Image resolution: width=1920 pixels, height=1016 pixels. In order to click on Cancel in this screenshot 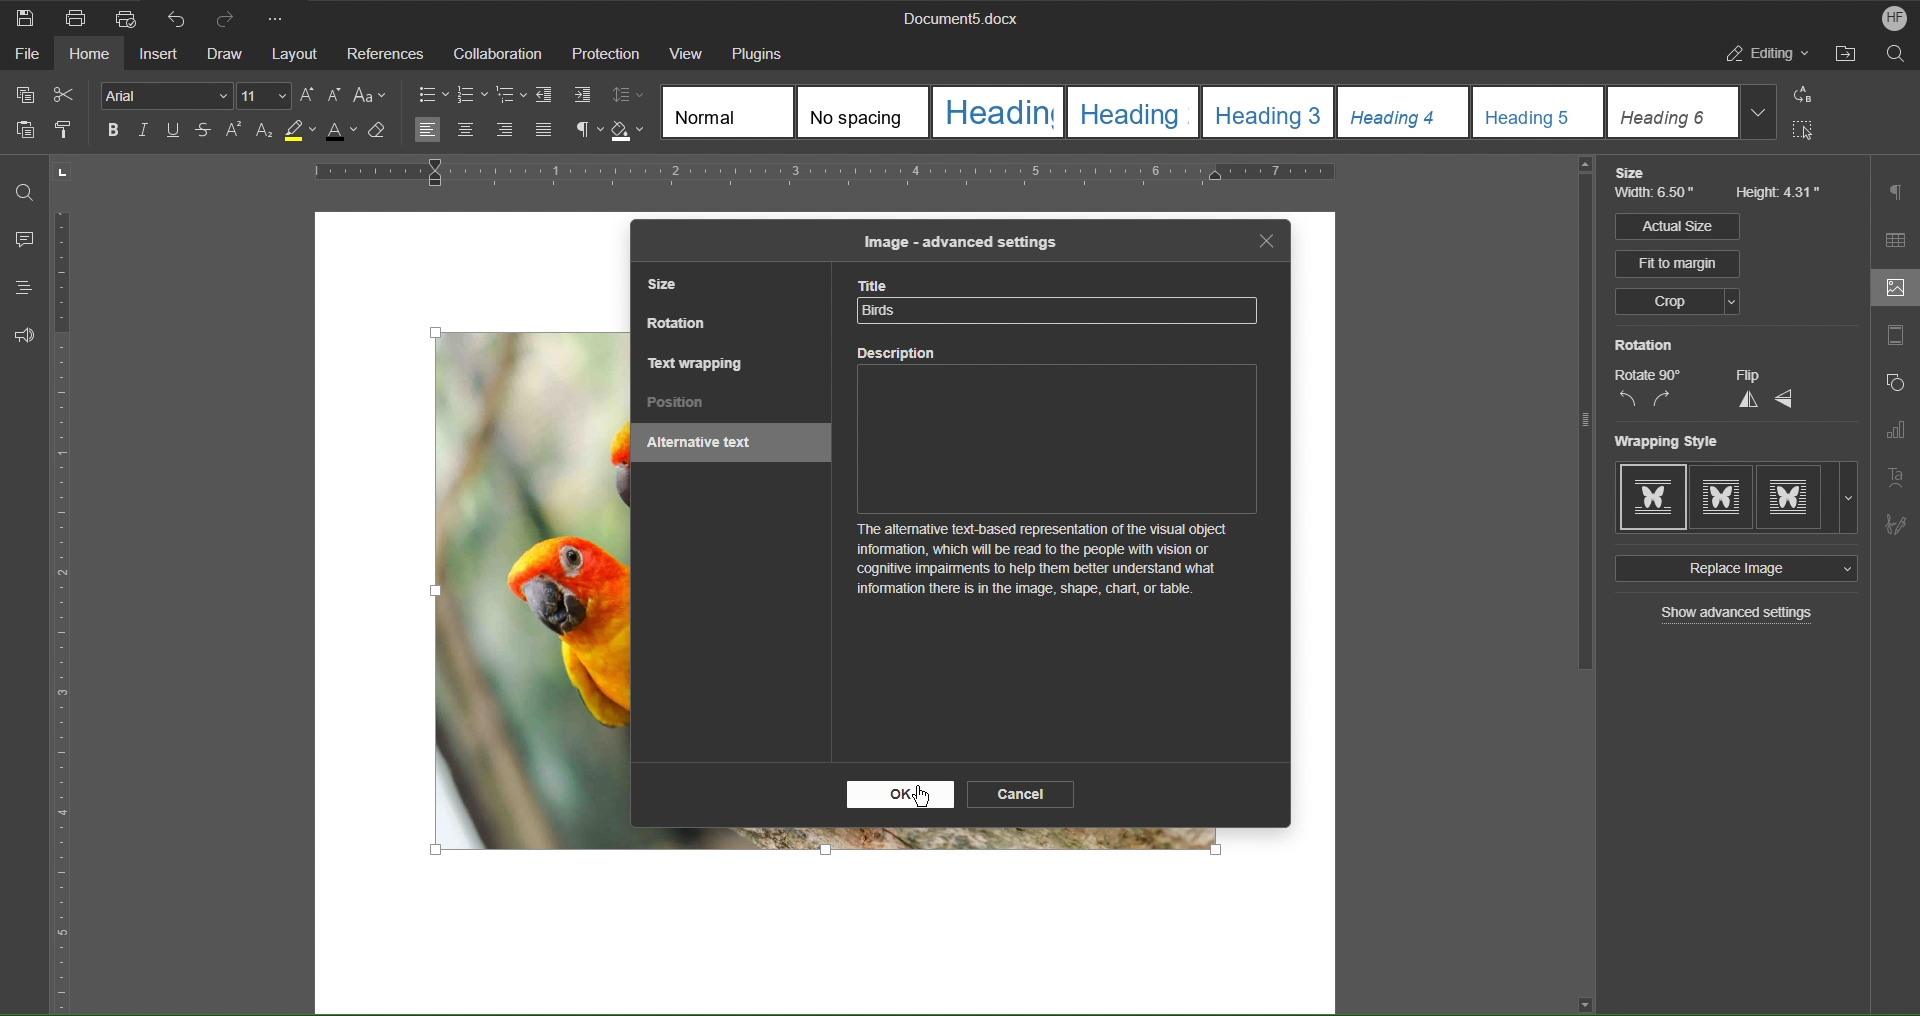, I will do `click(1023, 793)`.